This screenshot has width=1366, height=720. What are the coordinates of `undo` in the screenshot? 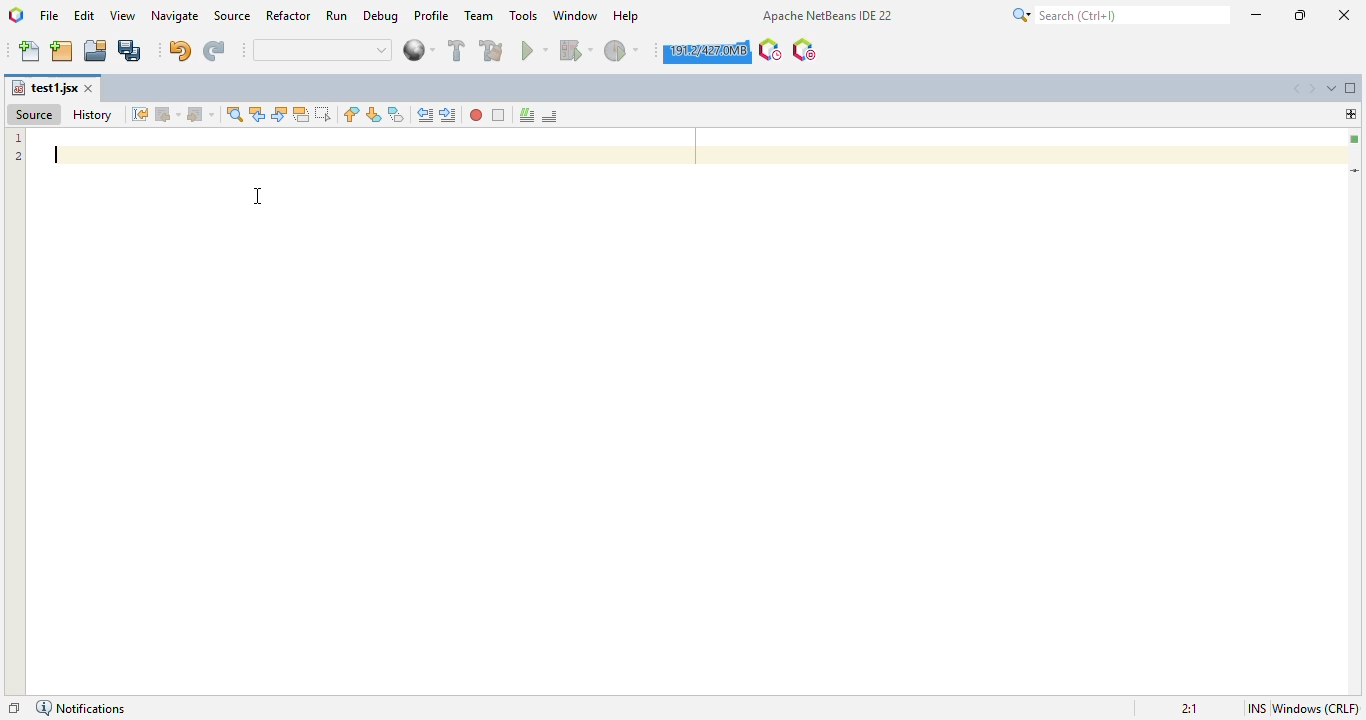 It's located at (180, 50).